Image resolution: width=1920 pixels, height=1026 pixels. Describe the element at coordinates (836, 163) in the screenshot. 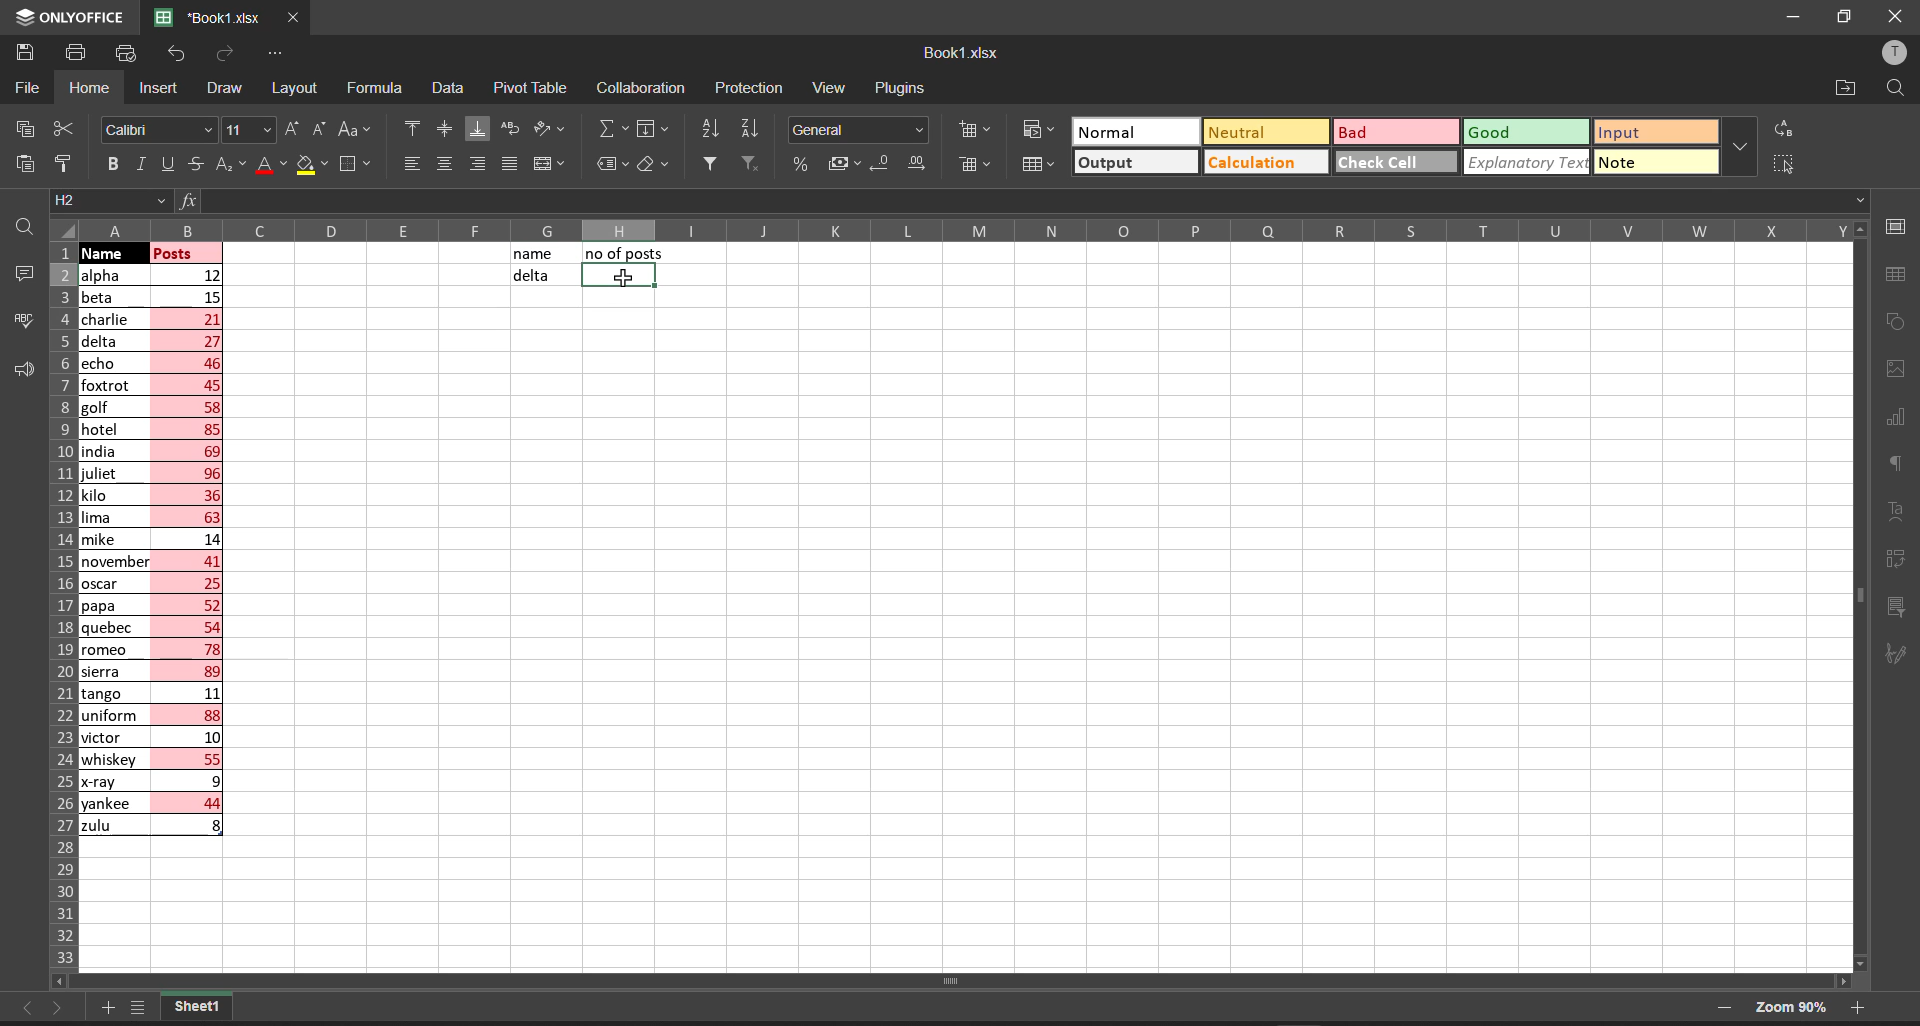

I see `accounting style` at that location.